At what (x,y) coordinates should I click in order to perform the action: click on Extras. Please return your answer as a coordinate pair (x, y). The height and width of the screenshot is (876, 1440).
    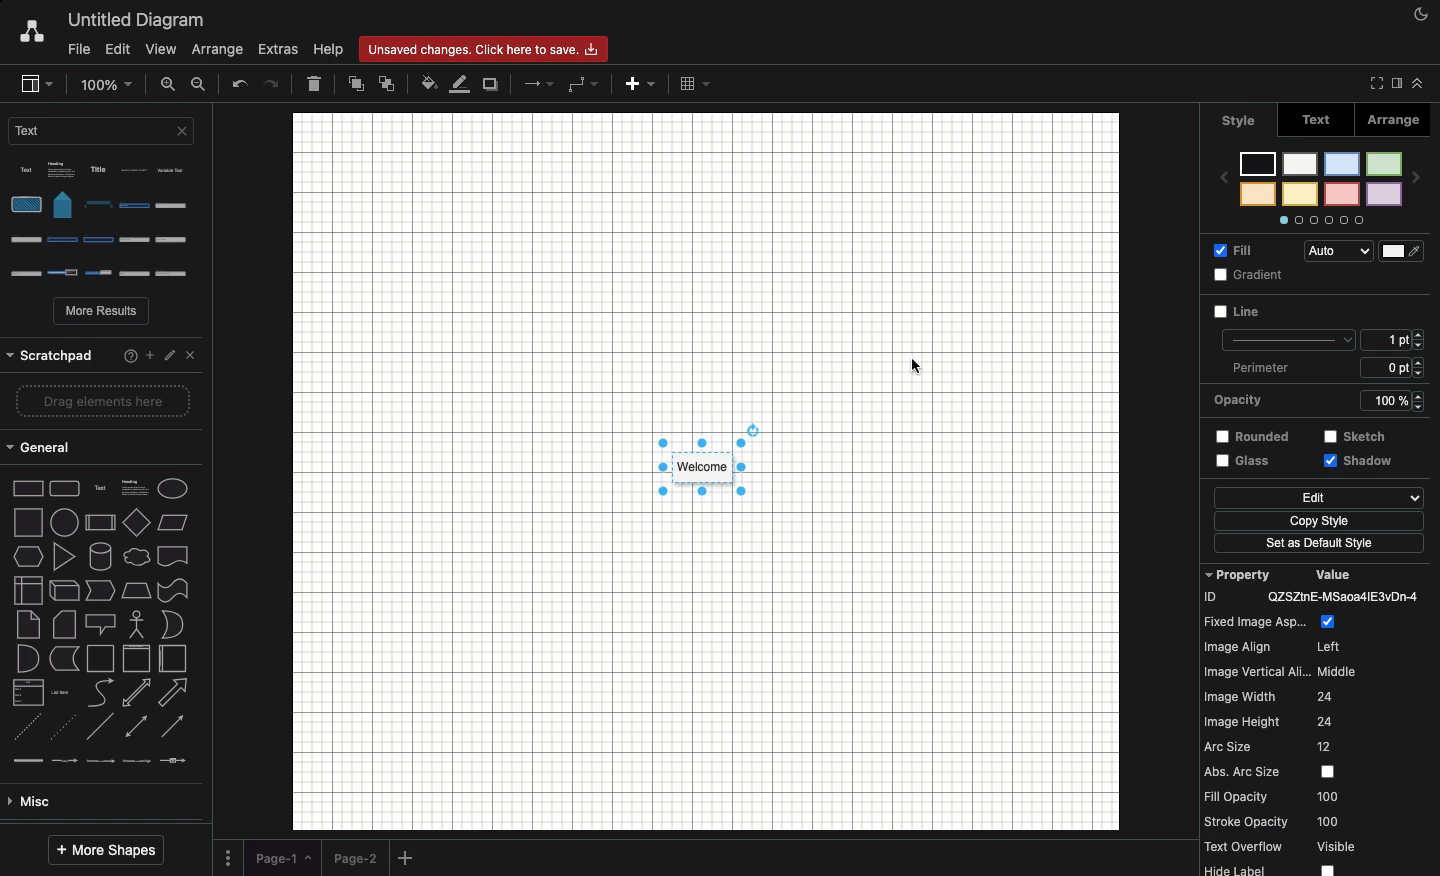
    Looking at the image, I should click on (279, 50).